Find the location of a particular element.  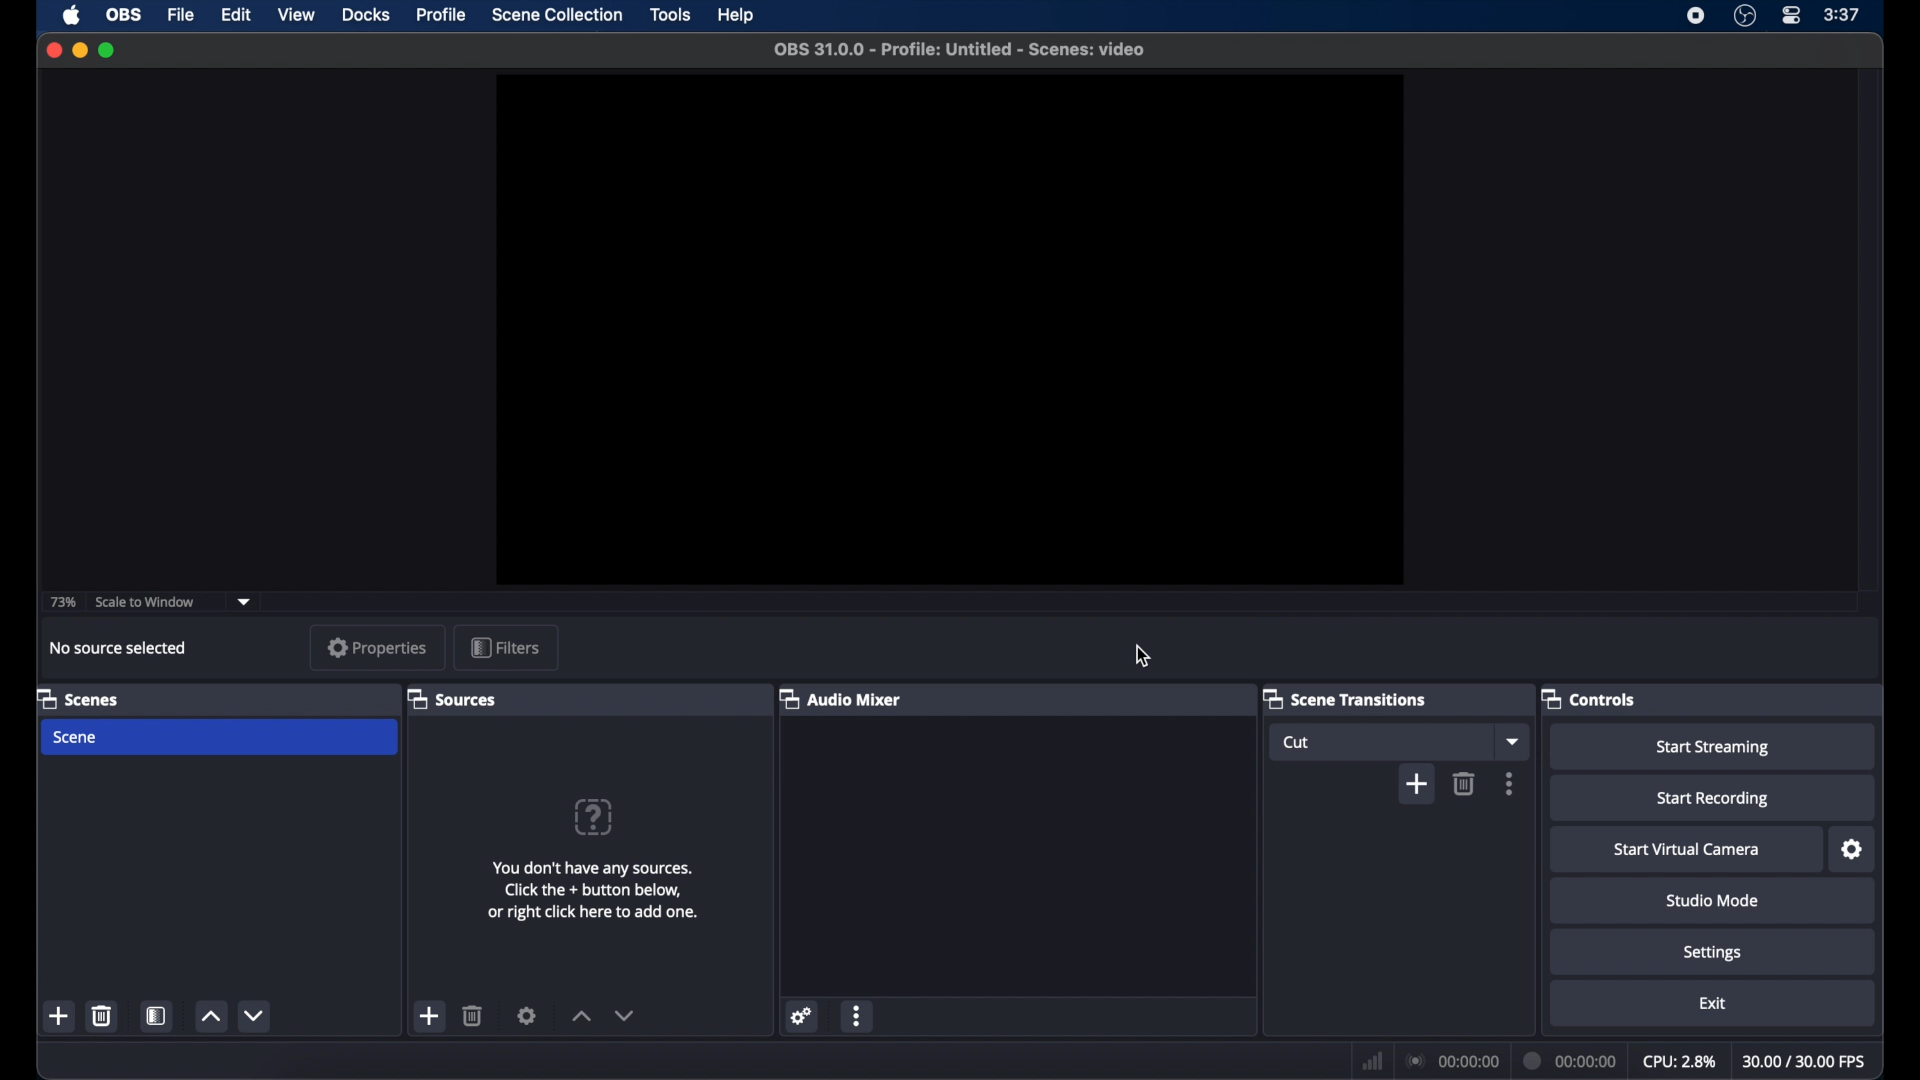

studio mode is located at coordinates (1715, 901).